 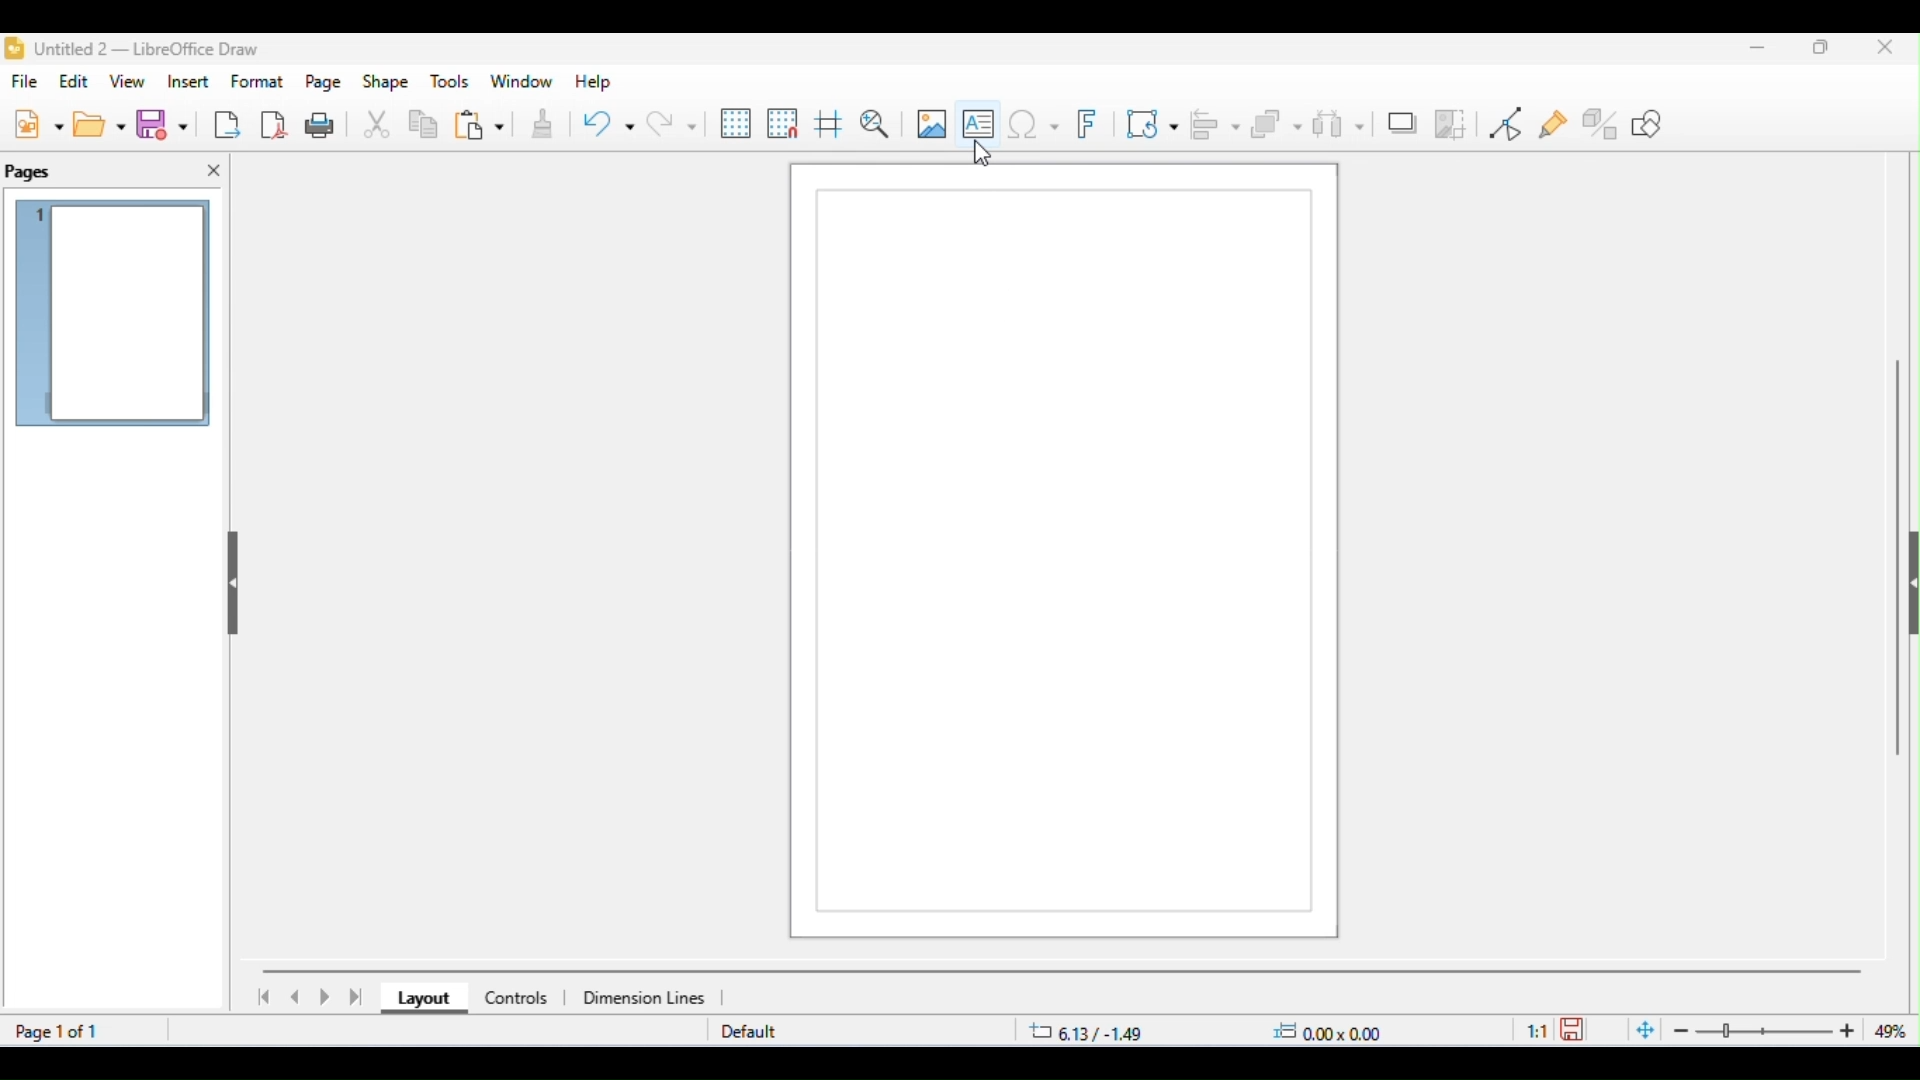 What do you see at coordinates (130, 83) in the screenshot?
I see `view` at bounding box center [130, 83].